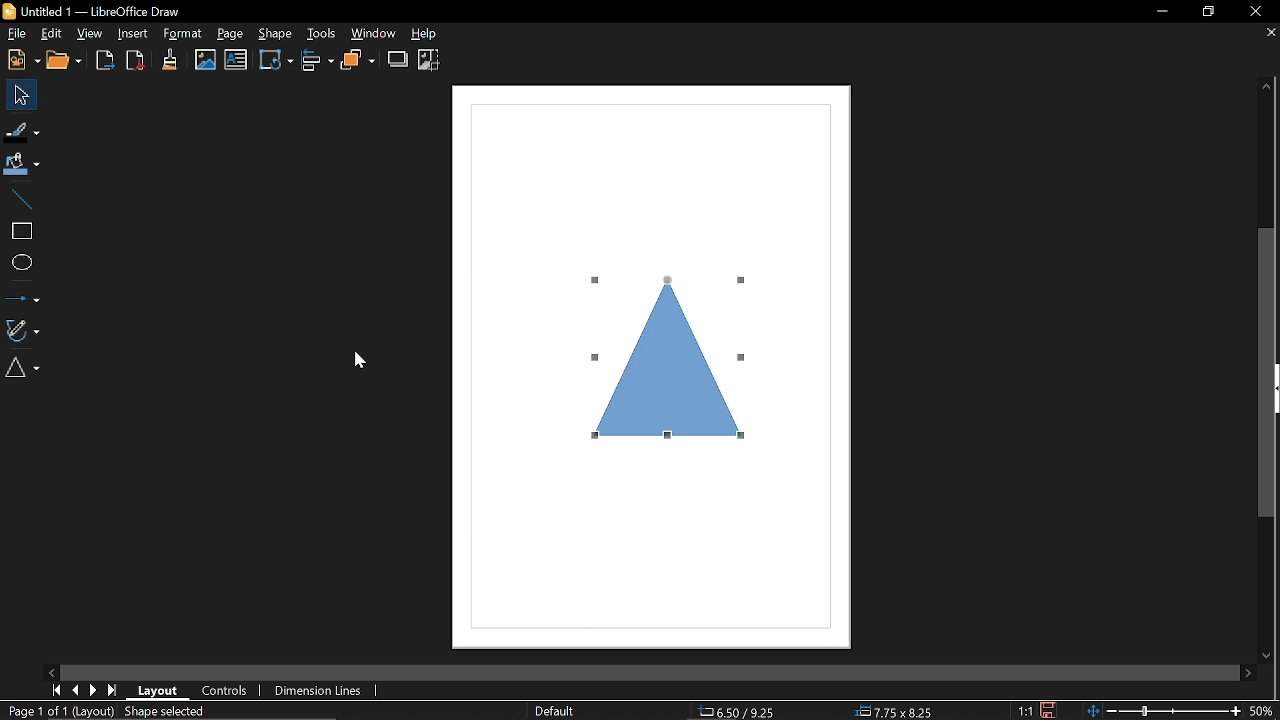 This screenshot has height=720, width=1280. Describe the element at coordinates (276, 59) in the screenshot. I see `Transformation` at that location.